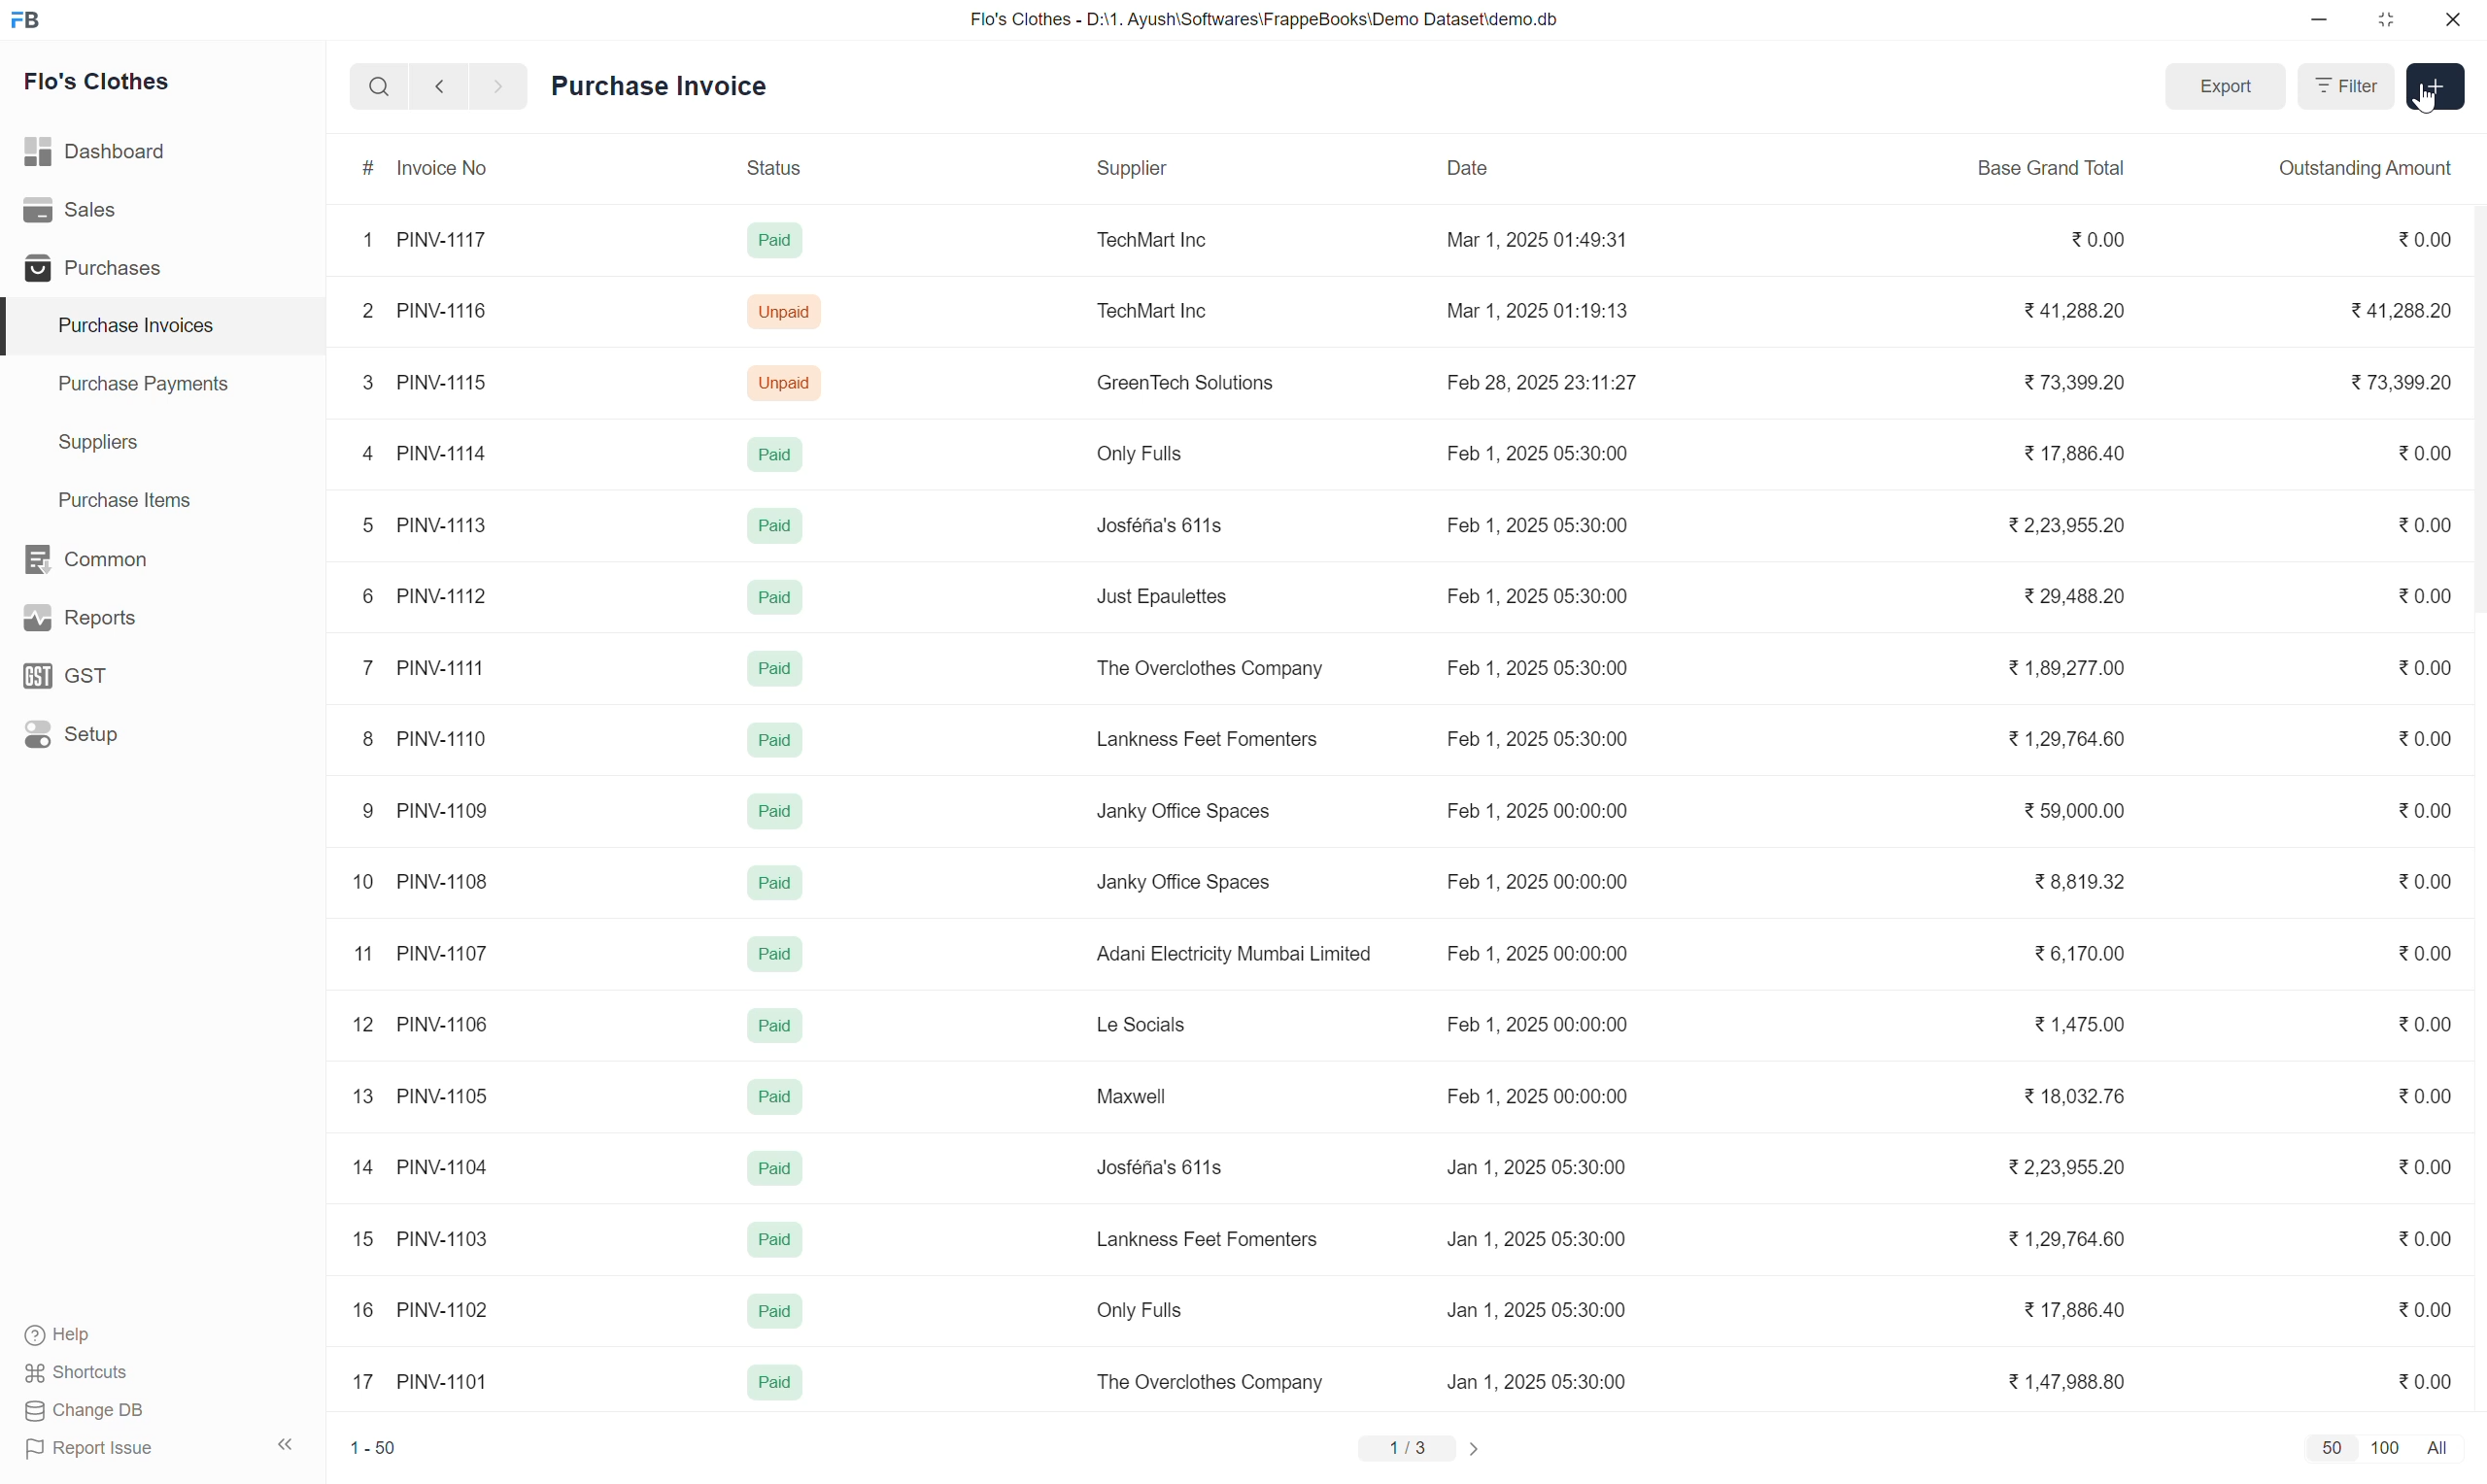 The width and height of the screenshot is (2487, 1484). Describe the element at coordinates (91, 1449) in the screenshot. I see `Report Issue` at that location.